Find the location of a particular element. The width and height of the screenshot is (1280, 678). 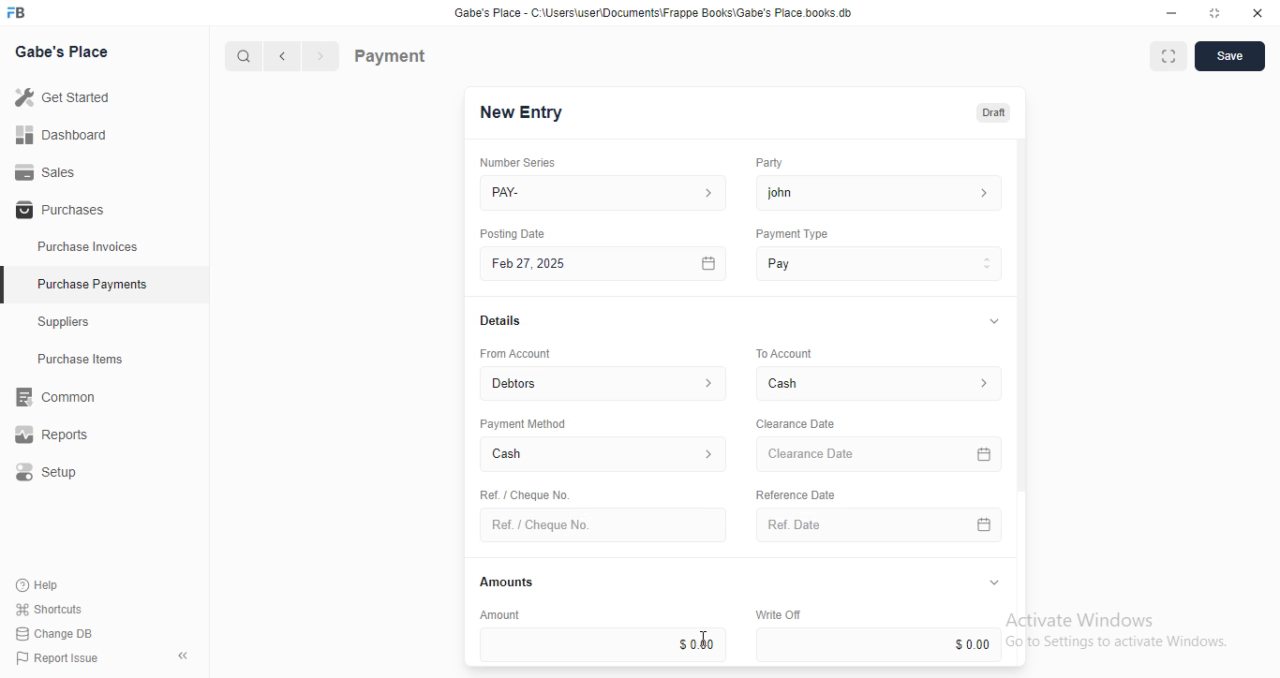

resize is located at coordinates (1213, 13).